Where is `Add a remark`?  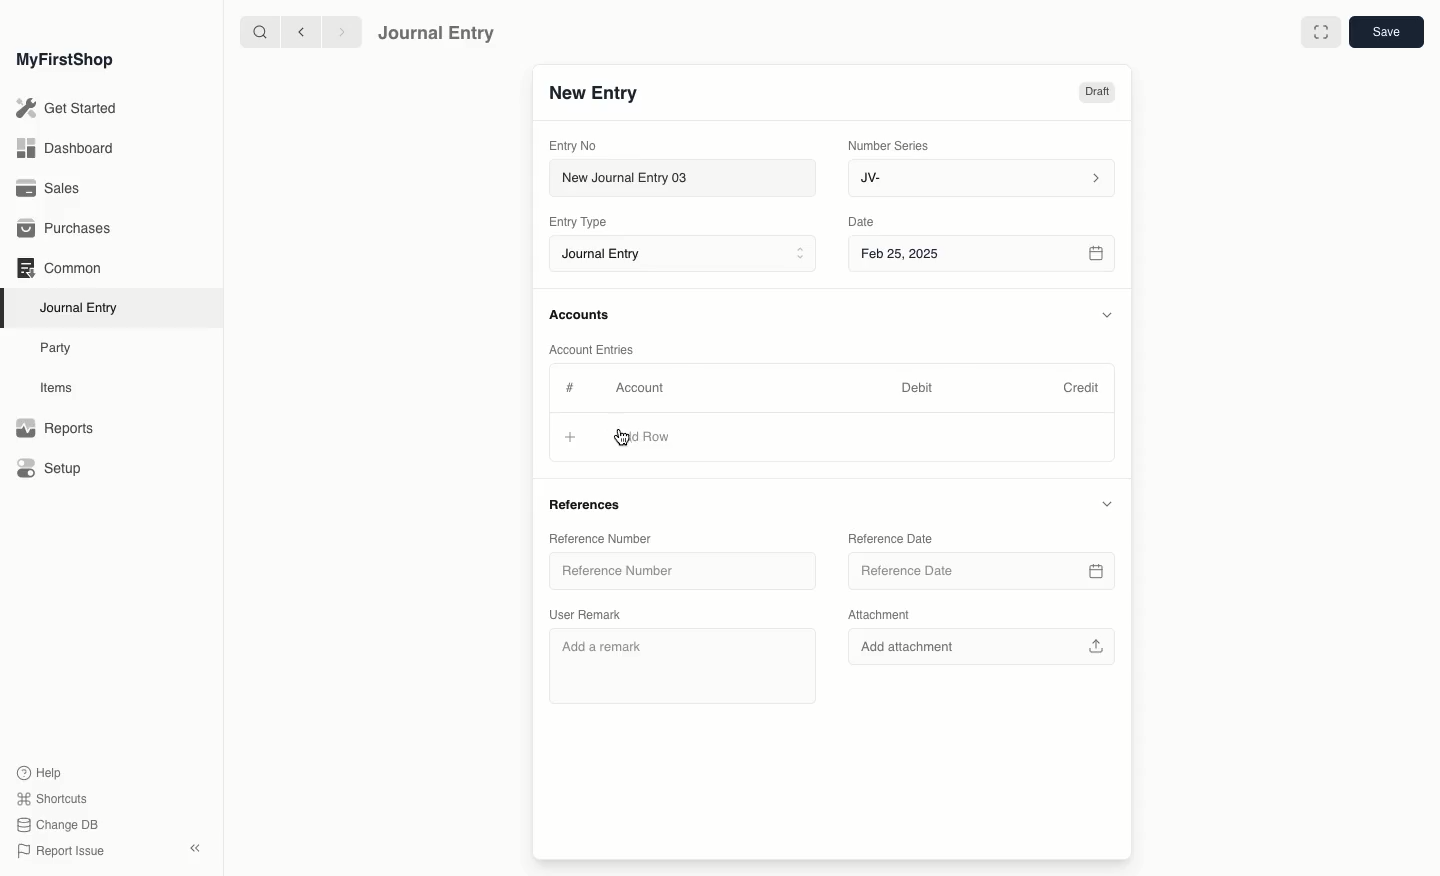
Add a remark is located at coordinates (680, 666).